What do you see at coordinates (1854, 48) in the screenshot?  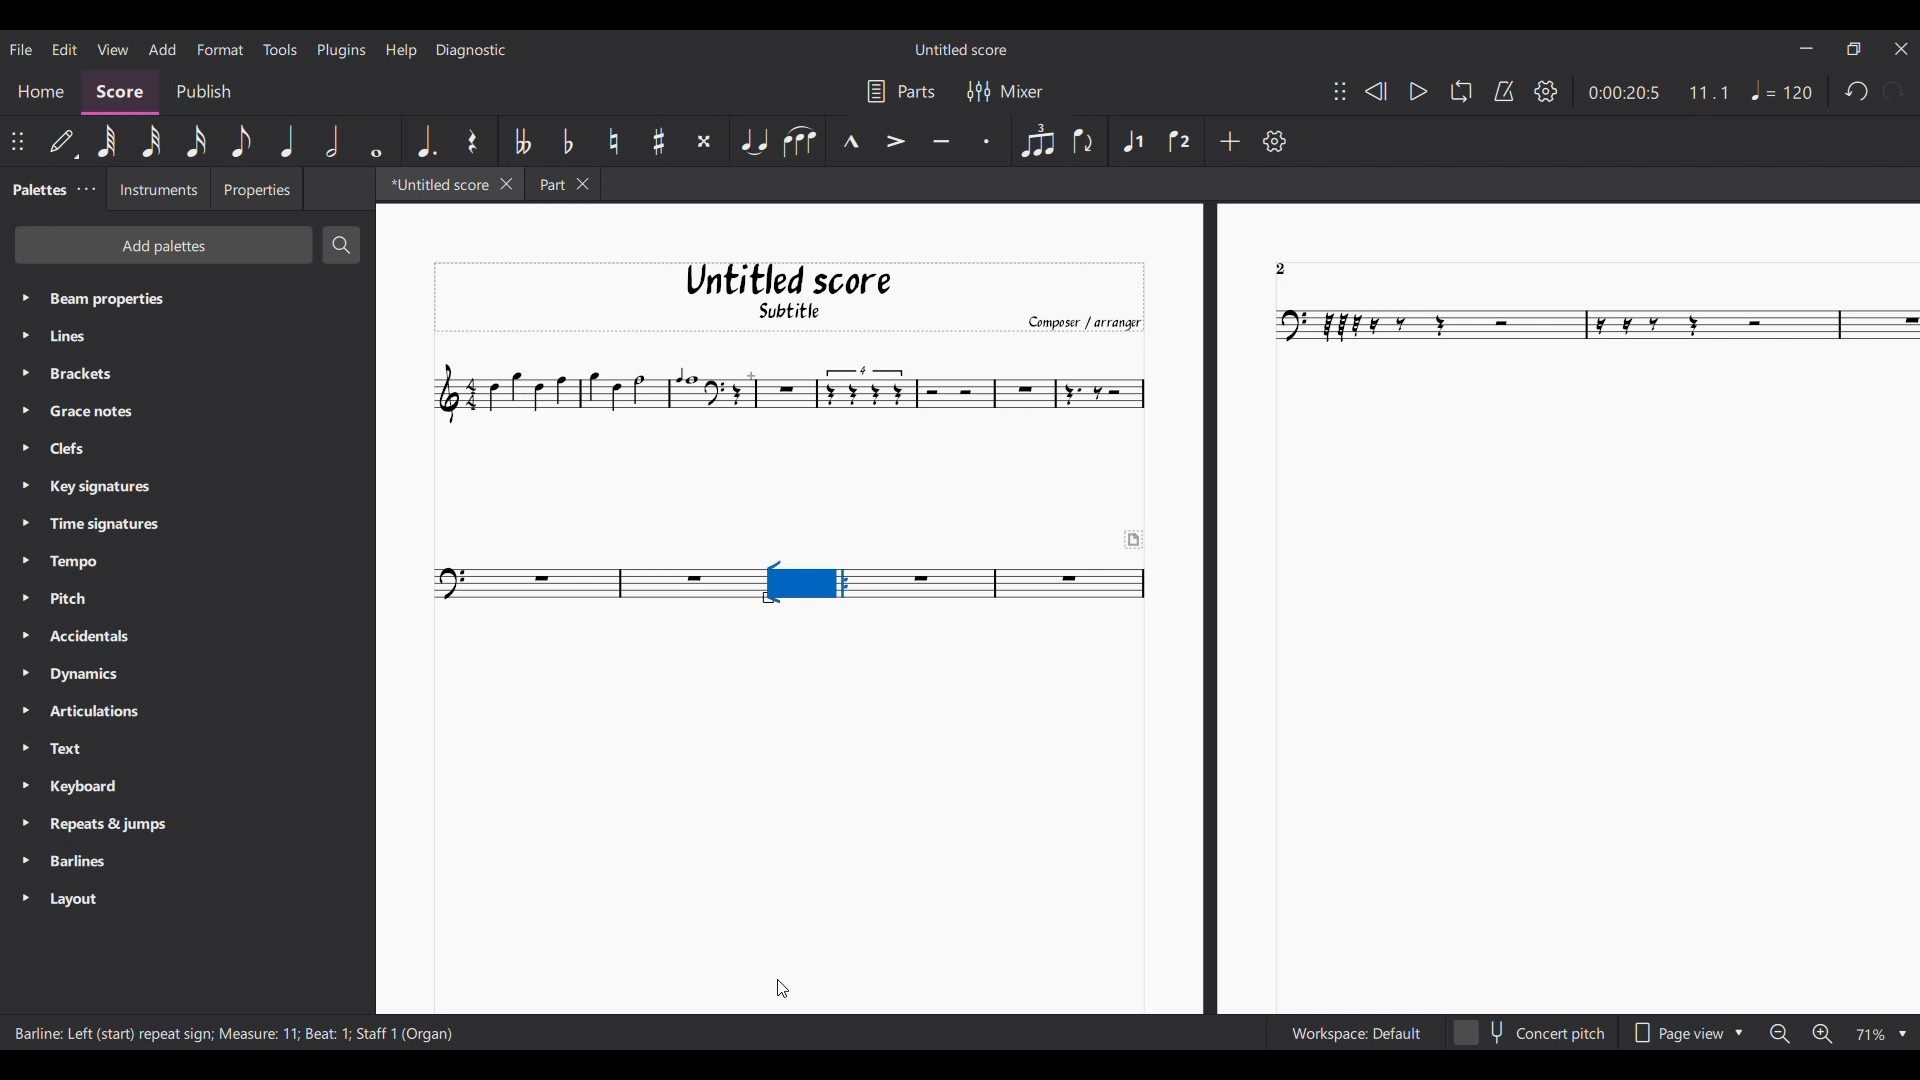 I see `Show in smaller tab` at bounding box center [1854, 48].